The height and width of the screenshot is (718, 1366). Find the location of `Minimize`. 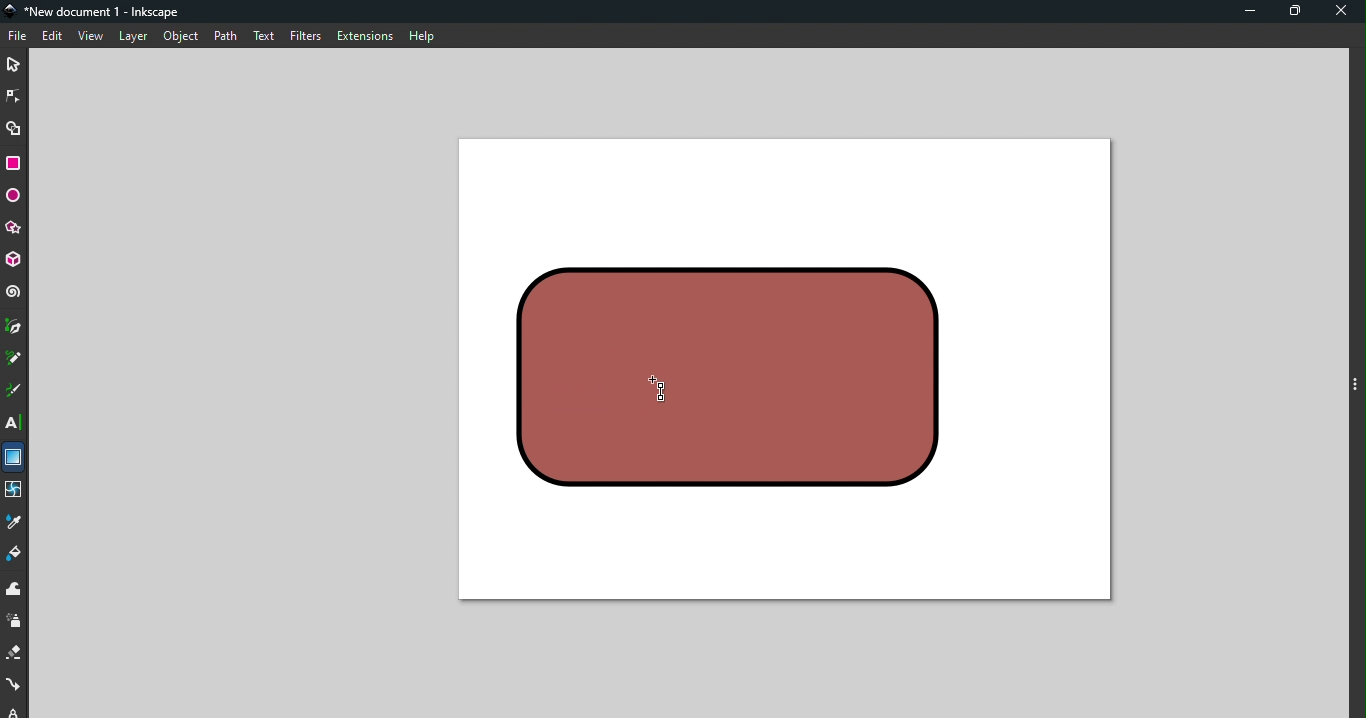

Minimize is located at coordinates (1245, 13).